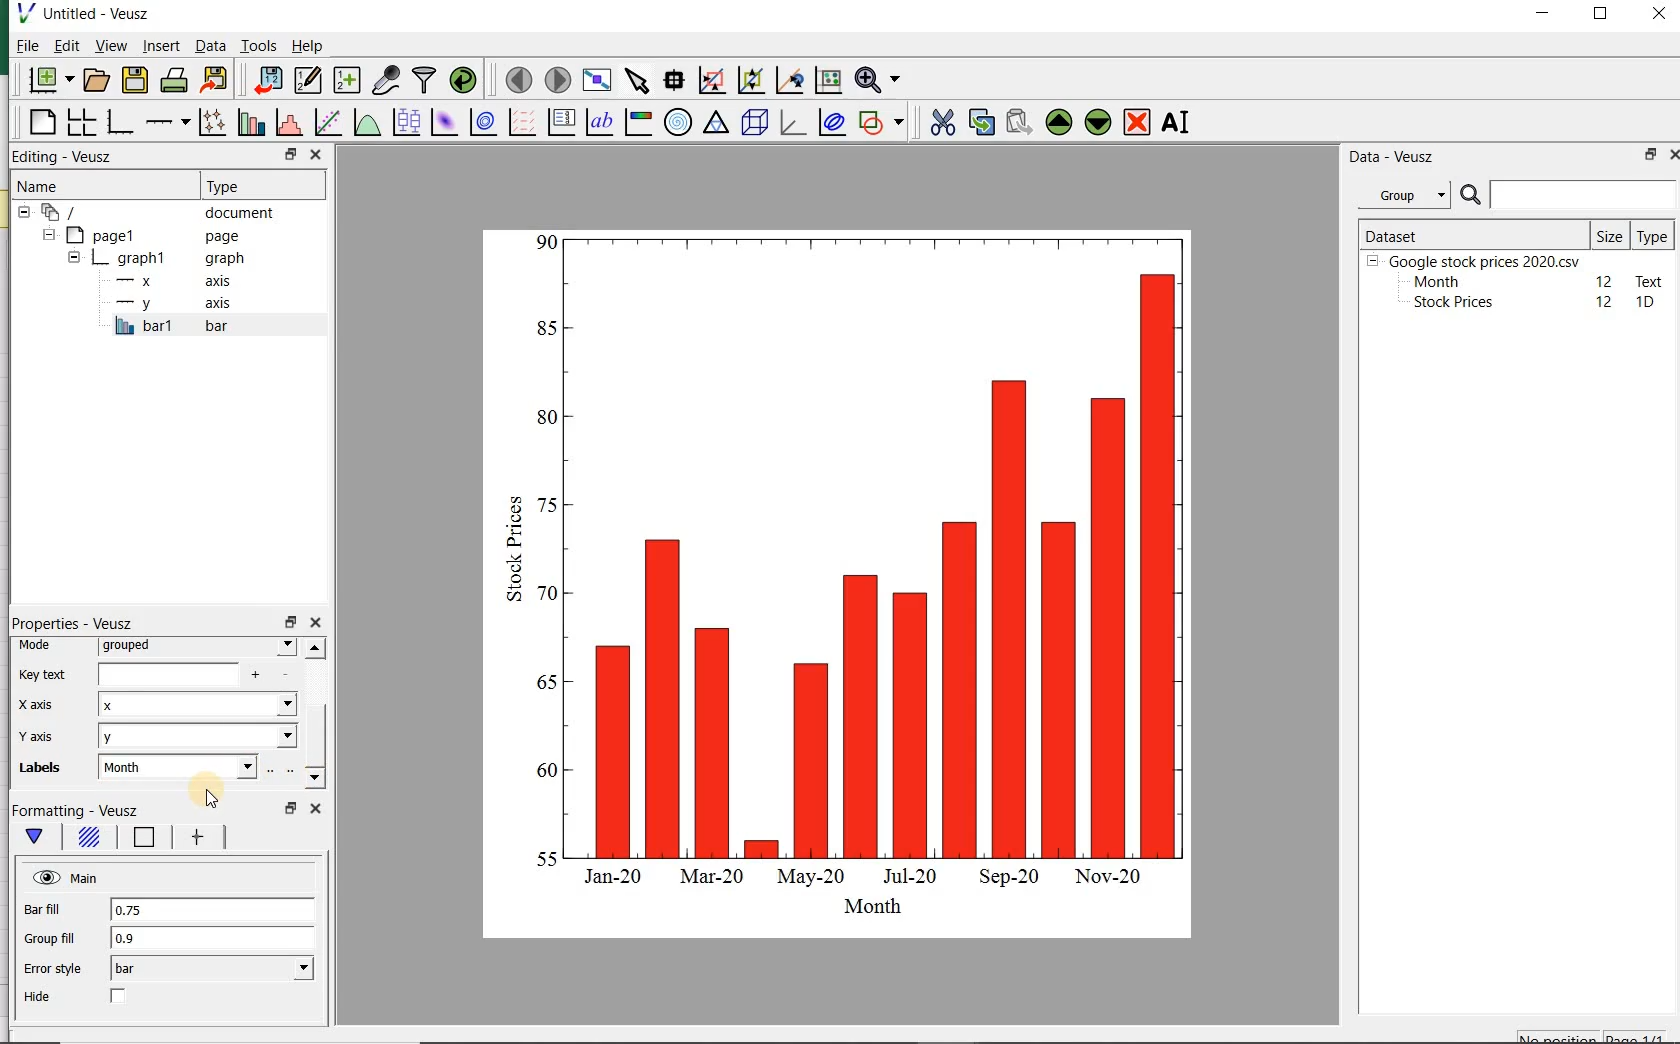 The width and height of the screenshot is (1680, 1044). I want to click on click to recenter graph axes, so click(787, 81).